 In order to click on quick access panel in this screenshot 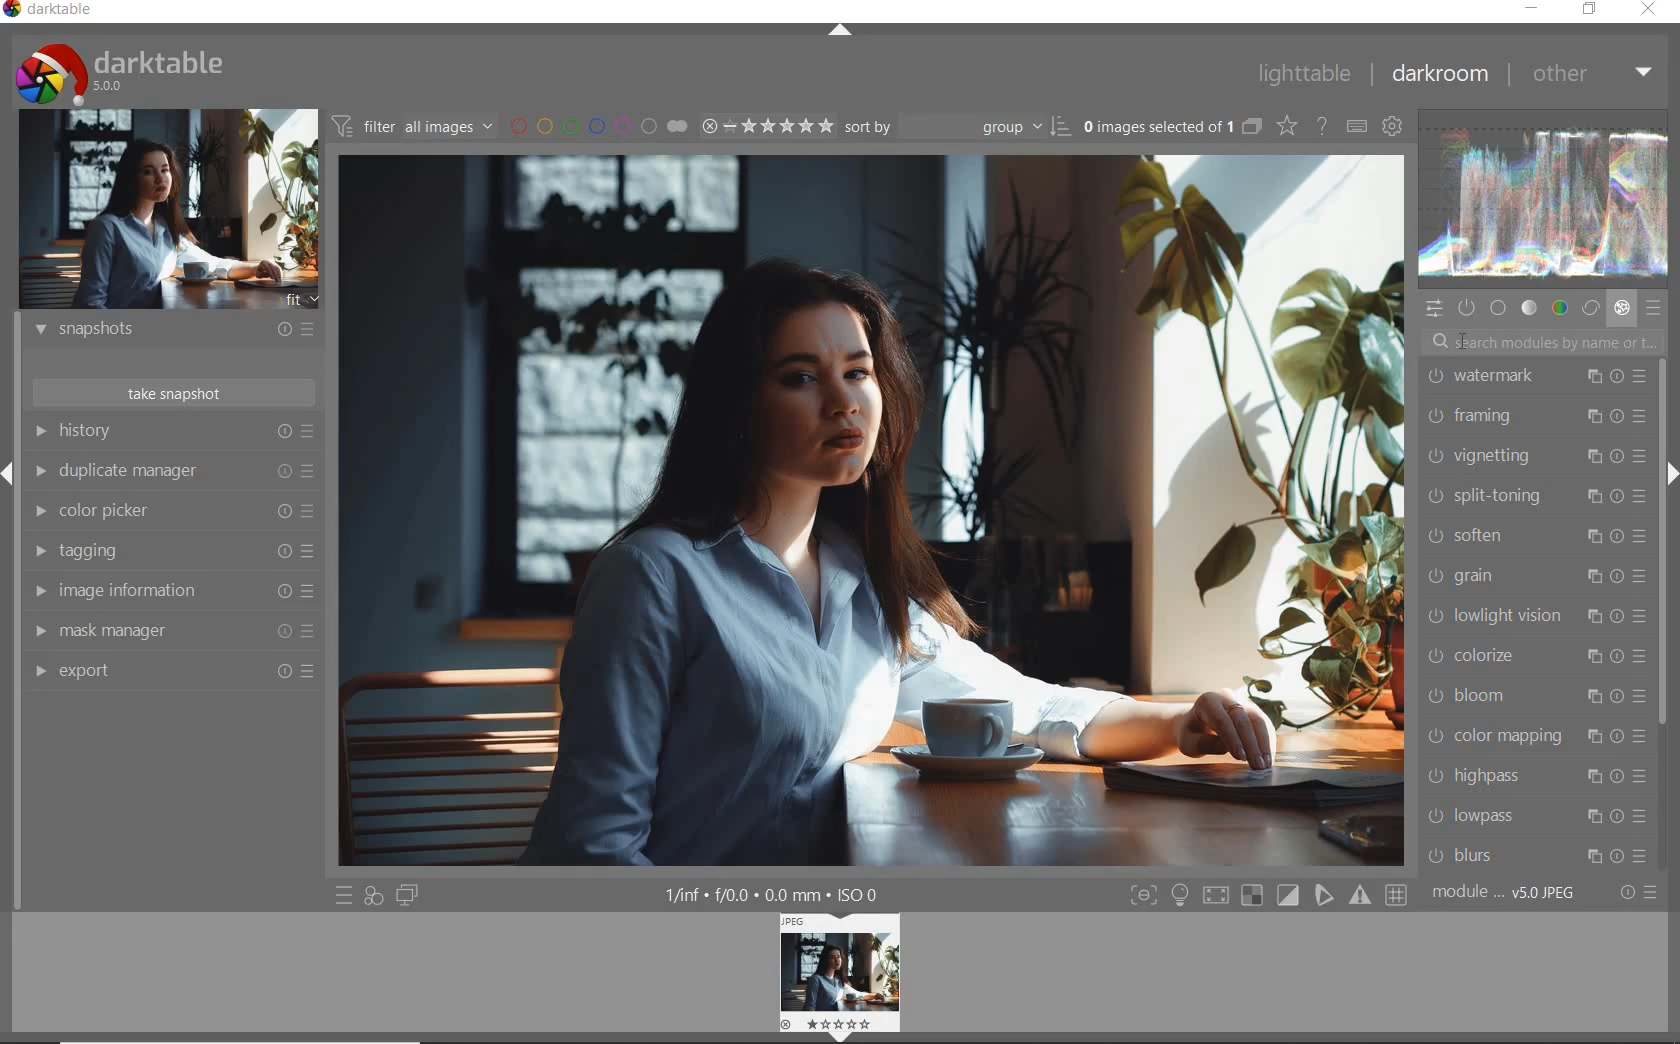, I will do `click(1435, 309)`.